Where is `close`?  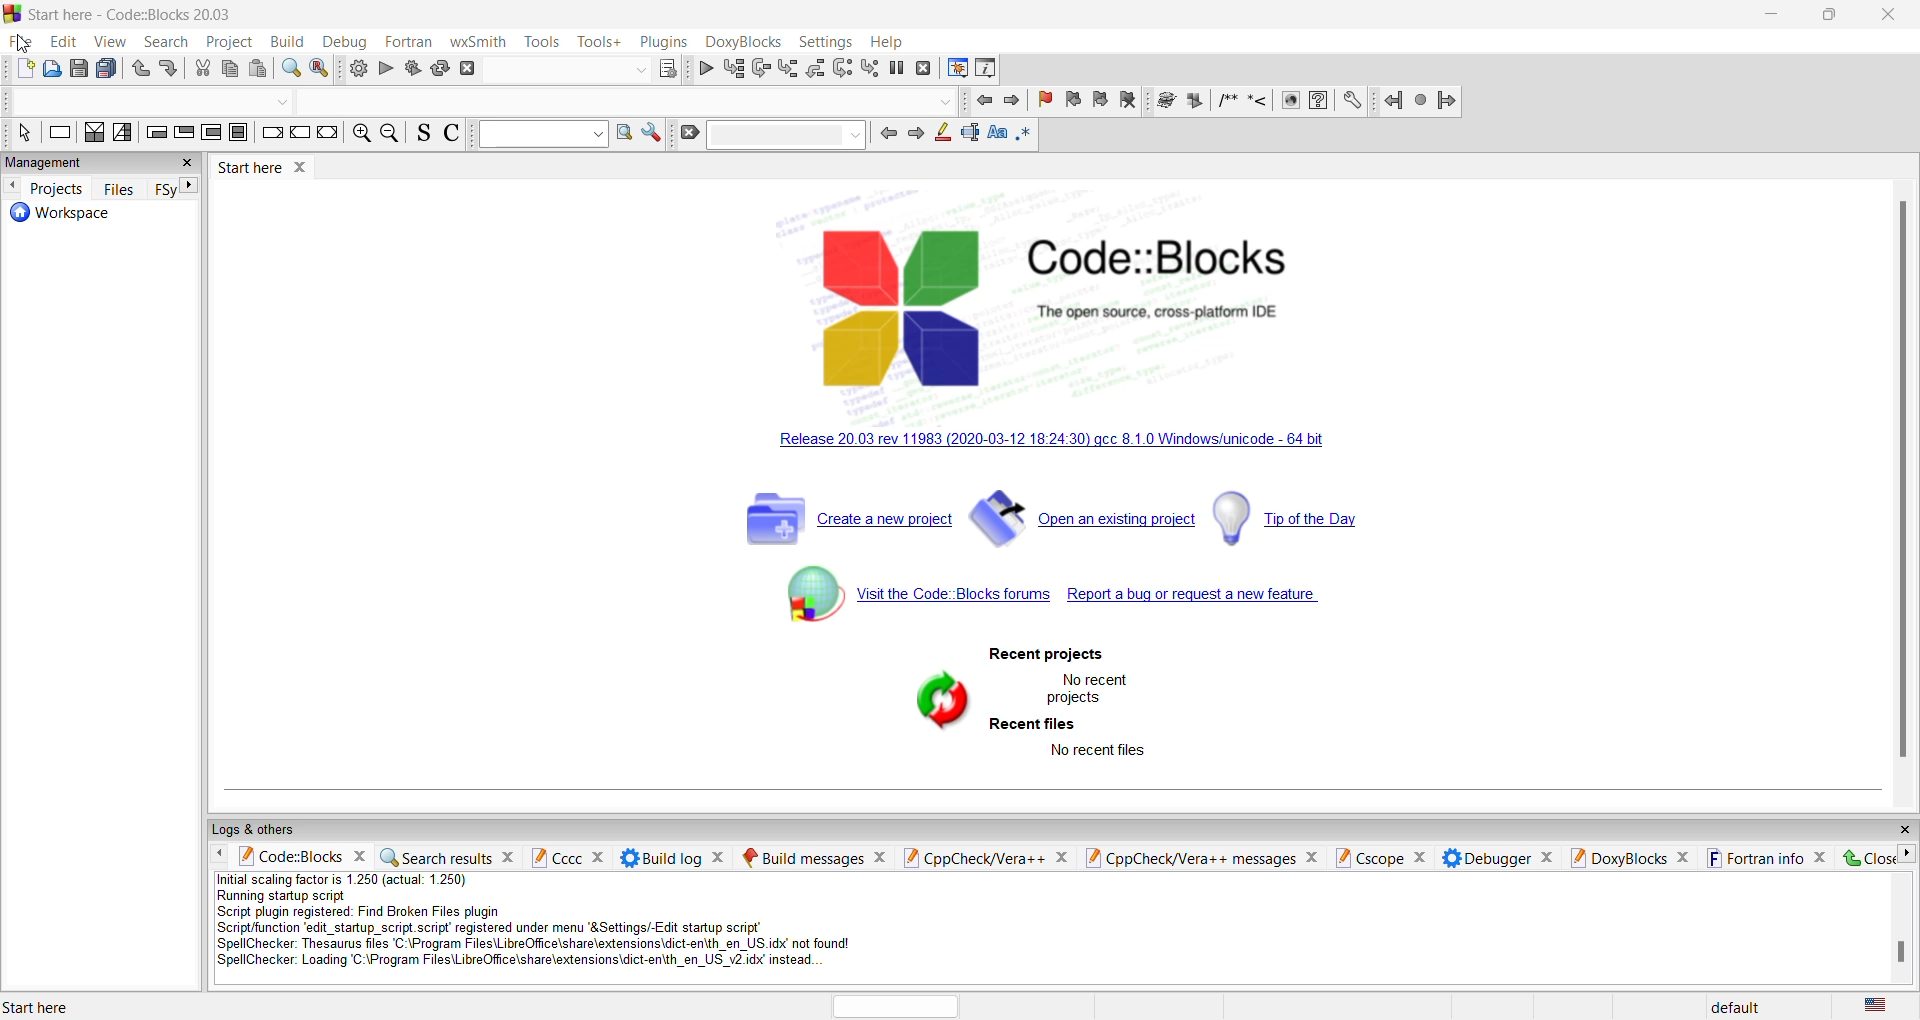 close is located at coordinates (1312, 859).